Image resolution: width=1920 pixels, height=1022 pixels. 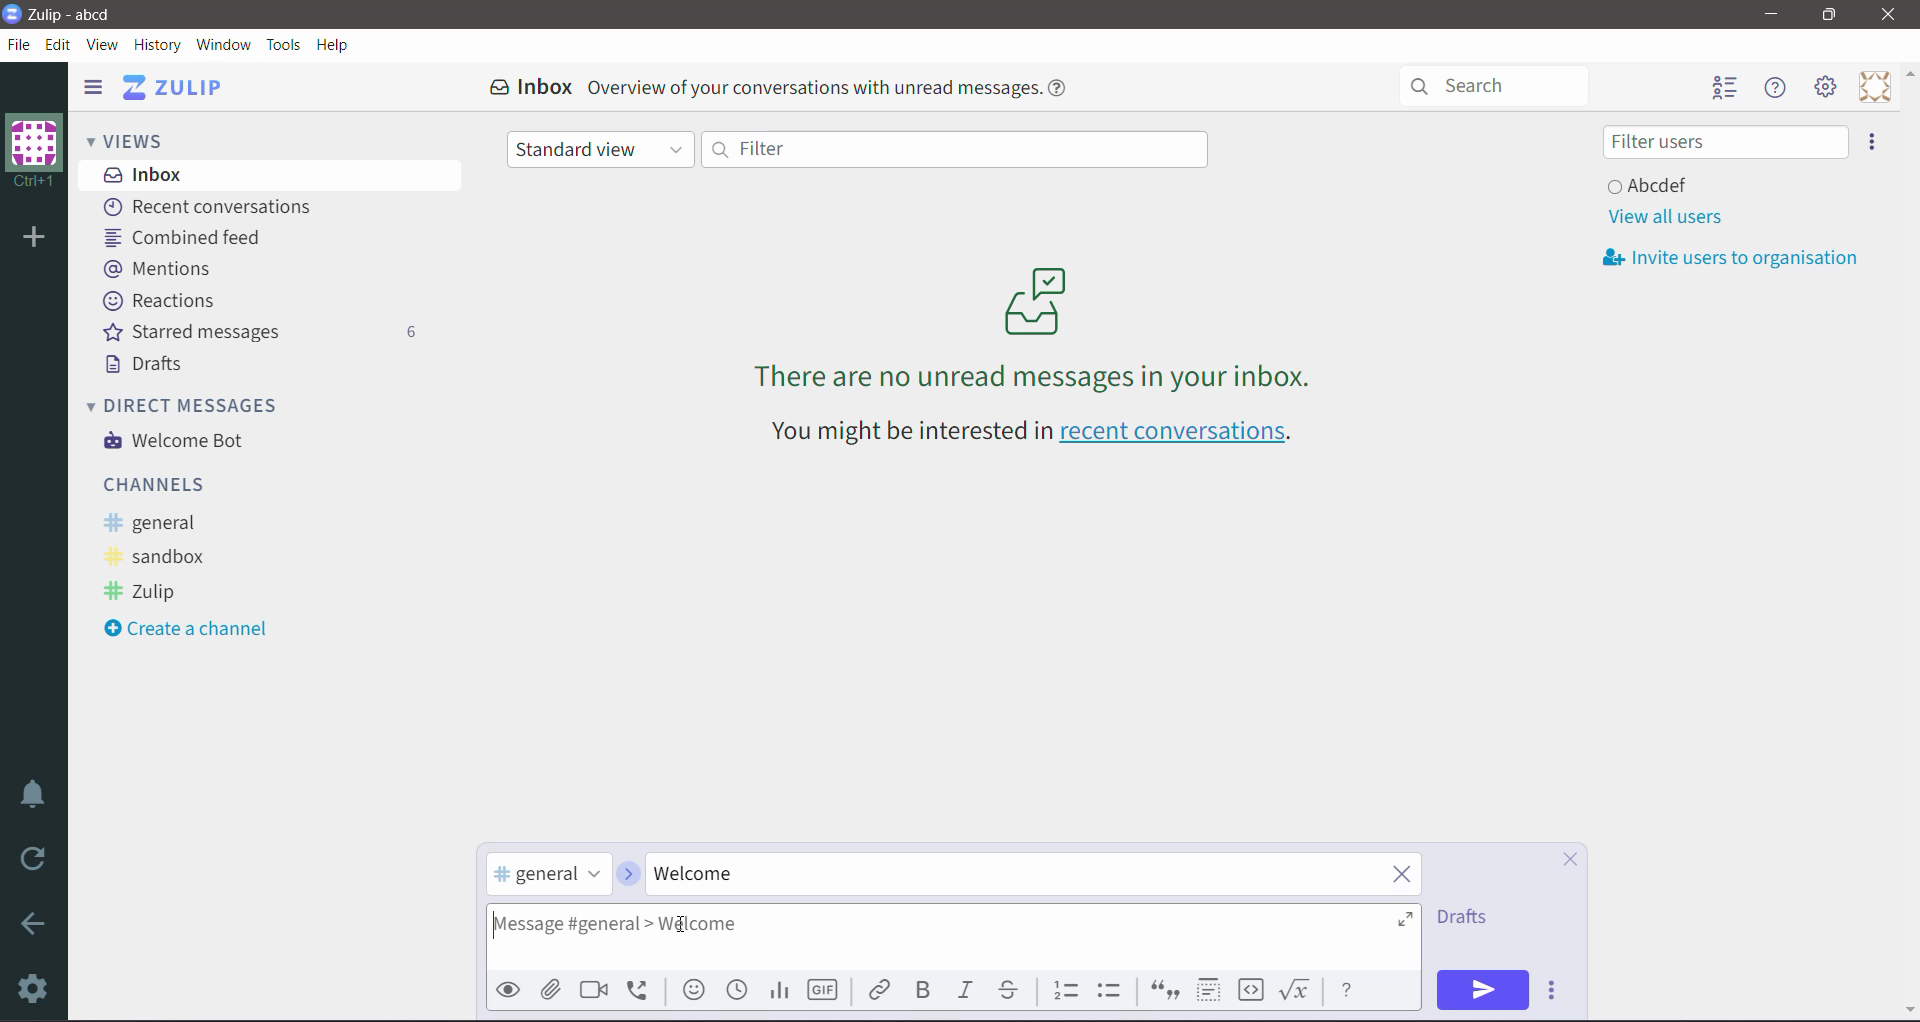 What do you see at coordinates (1873, 142) in the screenshot?
I see `Invite users to organization` at bounding box center [1873, 142].